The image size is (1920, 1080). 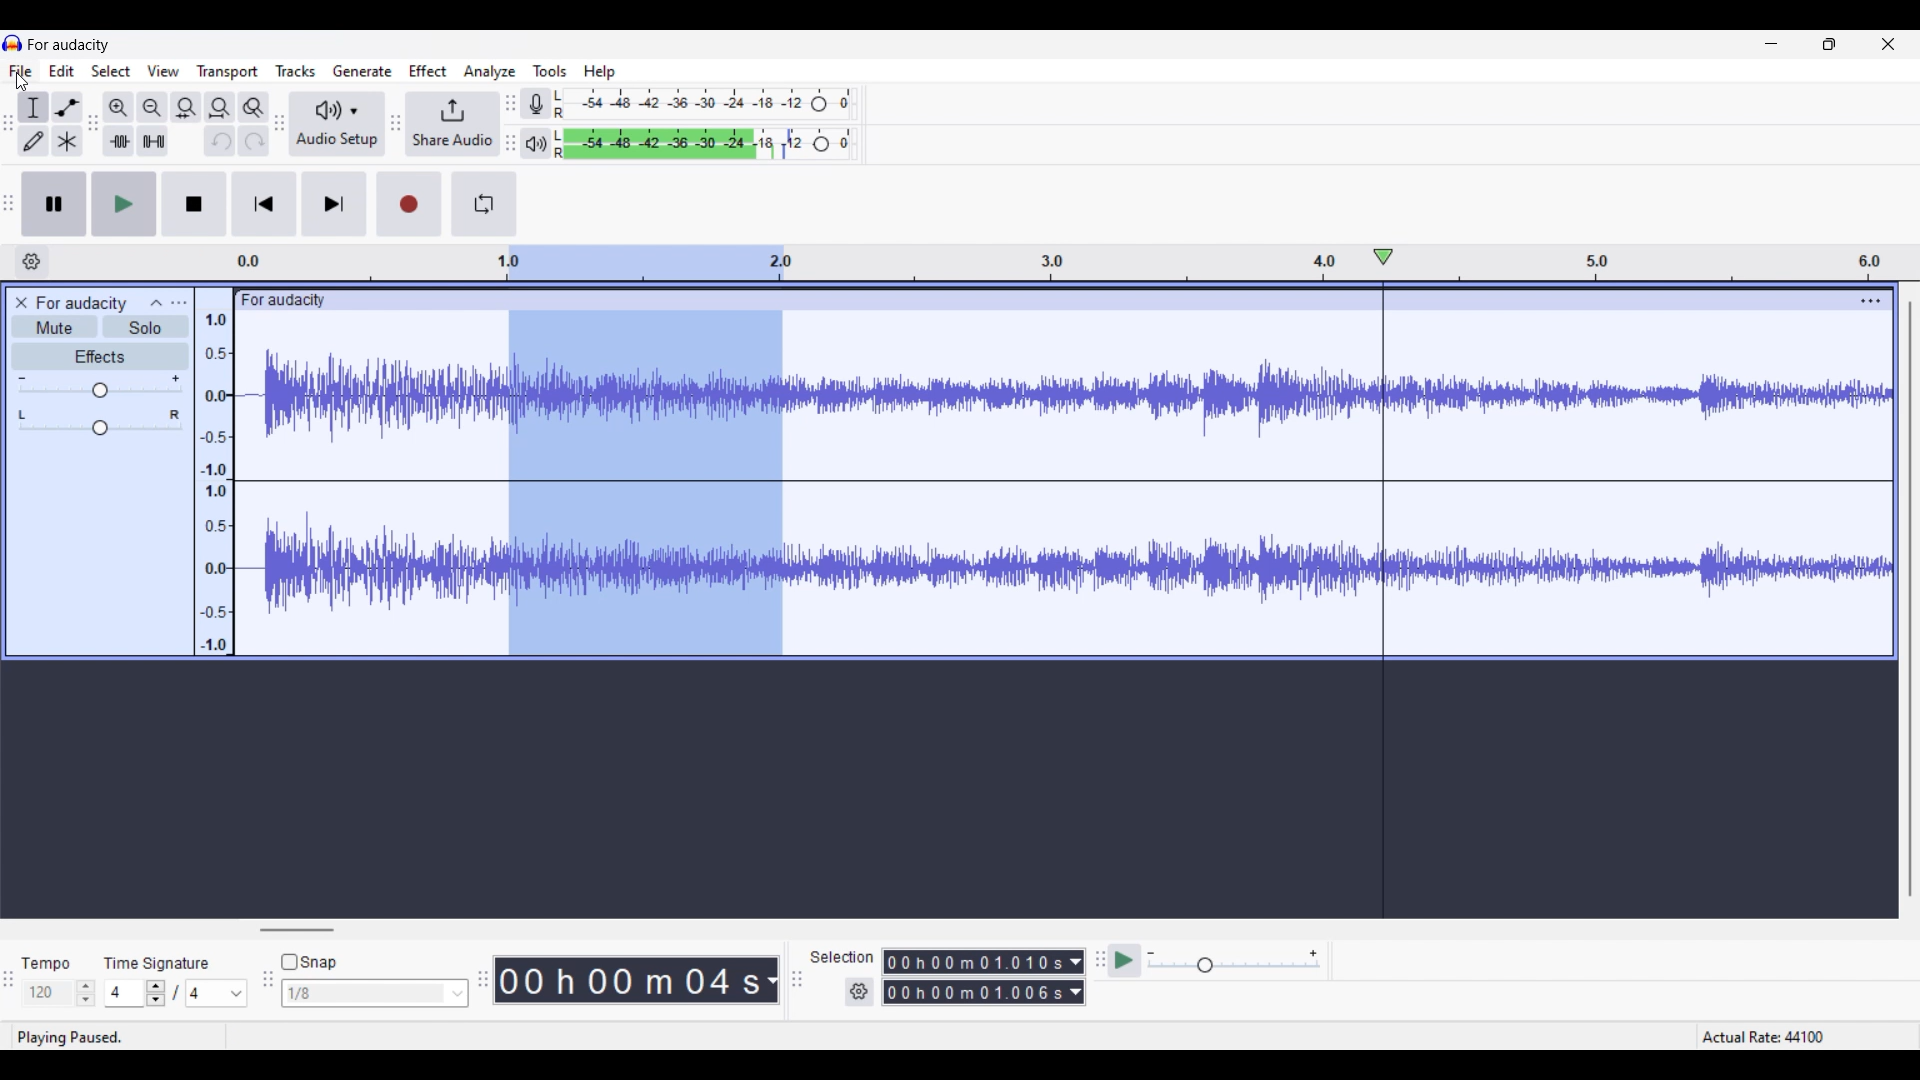 What do you see at coordinates (1076, 977) in the screenshot?
I see `Duration measurement options` at bounding box center [1076, 977].